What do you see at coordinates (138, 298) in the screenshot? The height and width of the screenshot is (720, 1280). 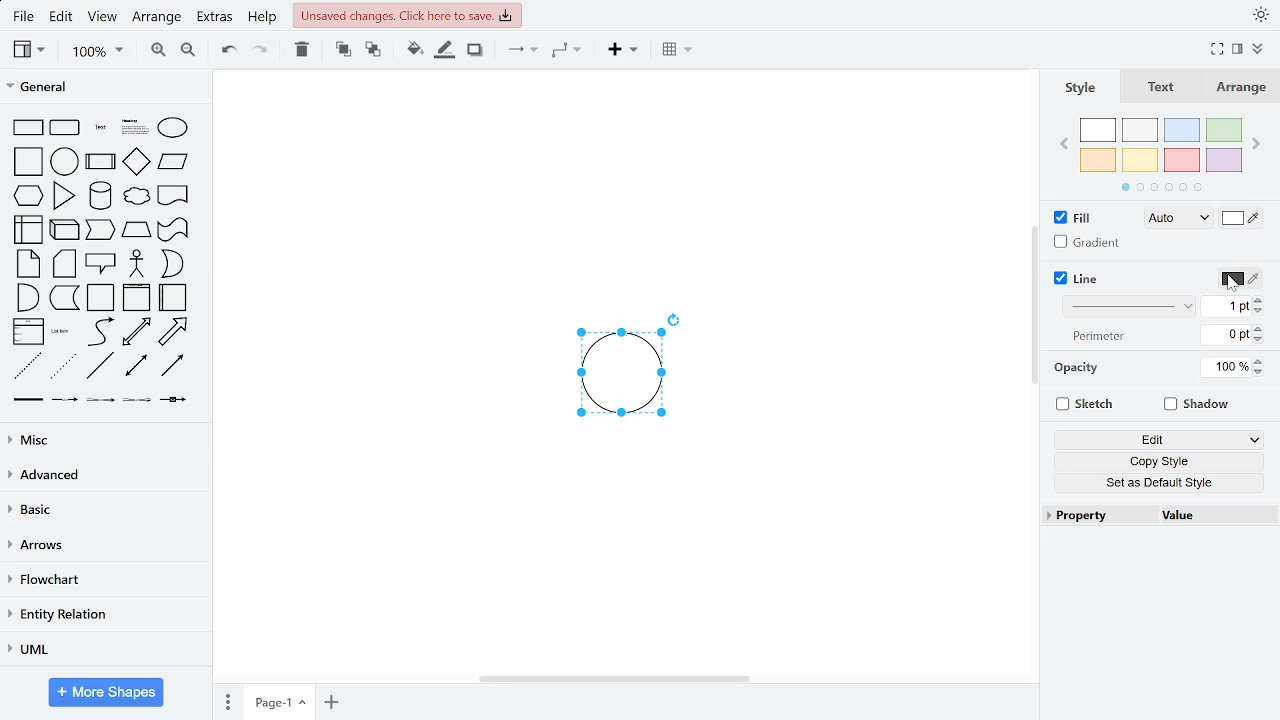 I see `vertical container` at bounding box center [138, 298].